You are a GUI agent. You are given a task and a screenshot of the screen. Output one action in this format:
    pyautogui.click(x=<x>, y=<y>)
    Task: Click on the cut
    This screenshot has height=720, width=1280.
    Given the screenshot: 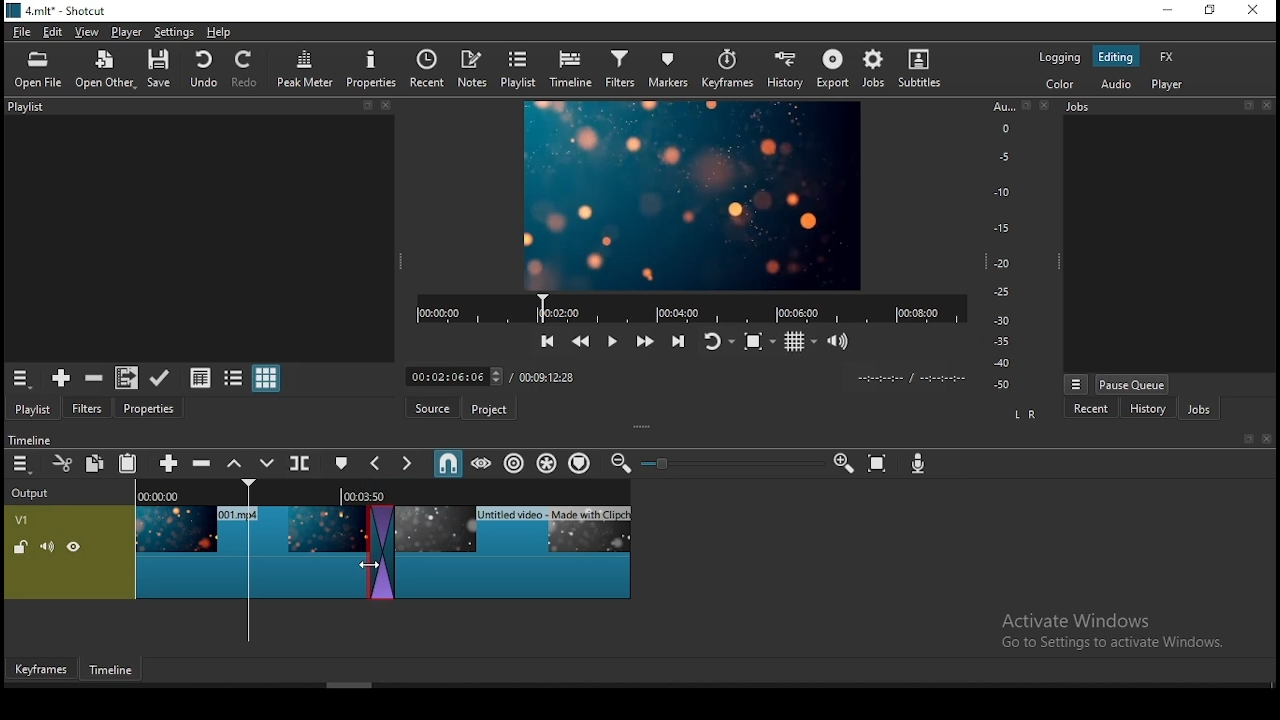 What is the action you would take?
    pyautogui.click(x=61, y=462)
    